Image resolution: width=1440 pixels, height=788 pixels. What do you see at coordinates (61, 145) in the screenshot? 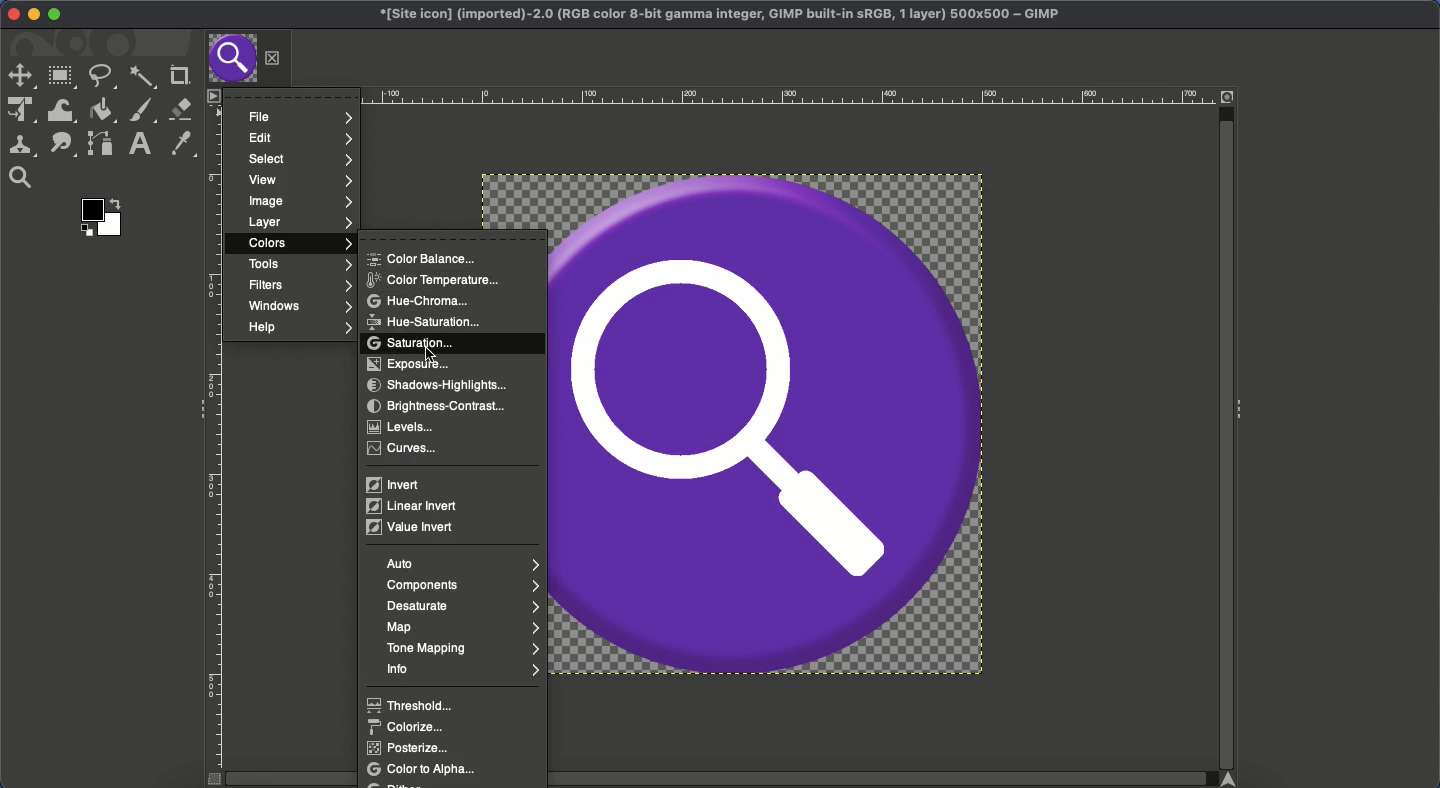
I see `Smudge tool` at bounding box center [61, 145].